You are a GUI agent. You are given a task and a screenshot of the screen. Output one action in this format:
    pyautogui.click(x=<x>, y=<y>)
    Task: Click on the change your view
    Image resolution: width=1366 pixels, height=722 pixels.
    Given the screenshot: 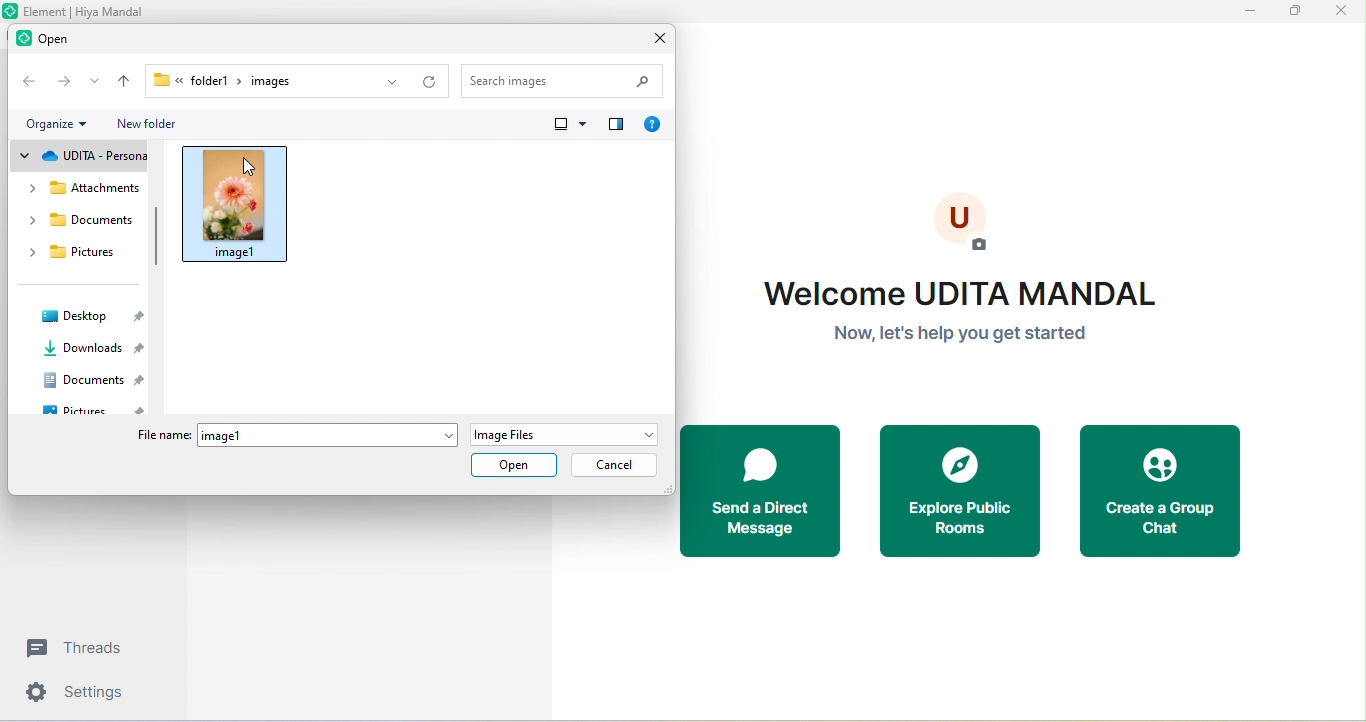 What is the action you would take?
    pyautogui.click(x=568, y=126)
    